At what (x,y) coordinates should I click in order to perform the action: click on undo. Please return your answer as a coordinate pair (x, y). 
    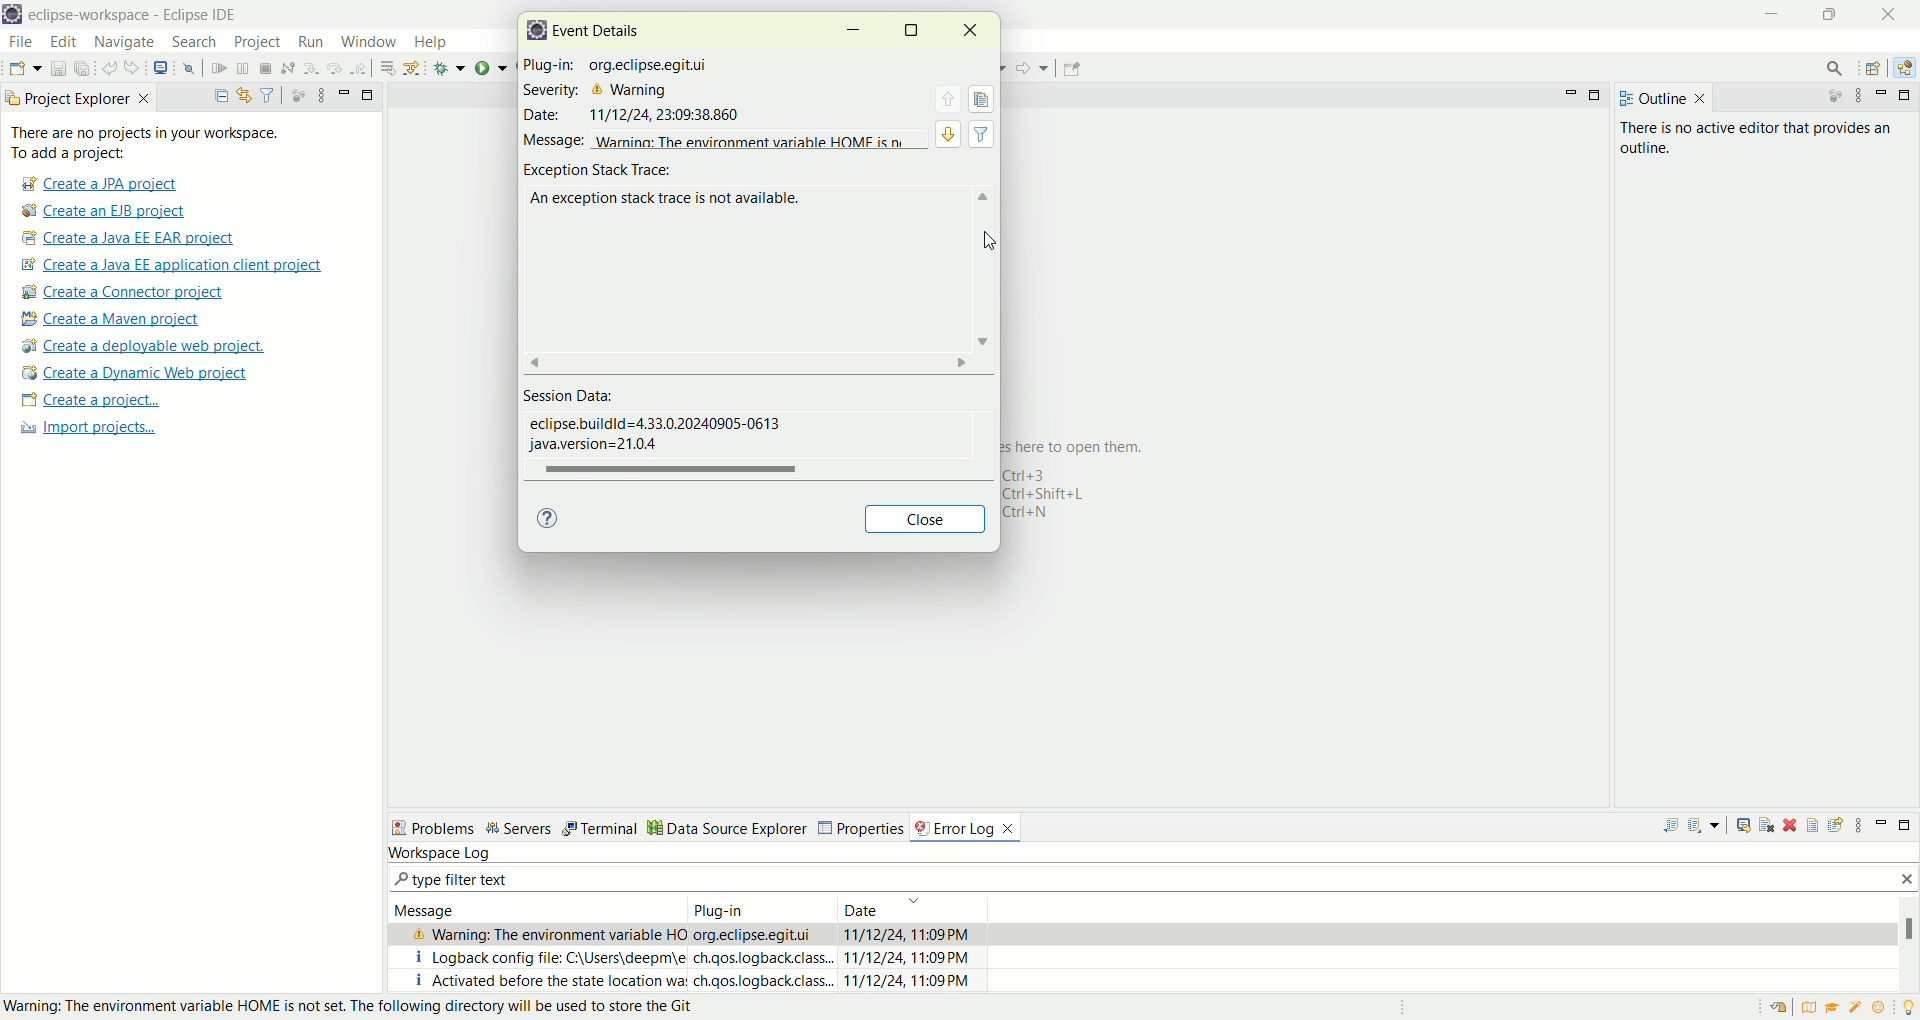
    Looking at the image, I should click on (108, 66).